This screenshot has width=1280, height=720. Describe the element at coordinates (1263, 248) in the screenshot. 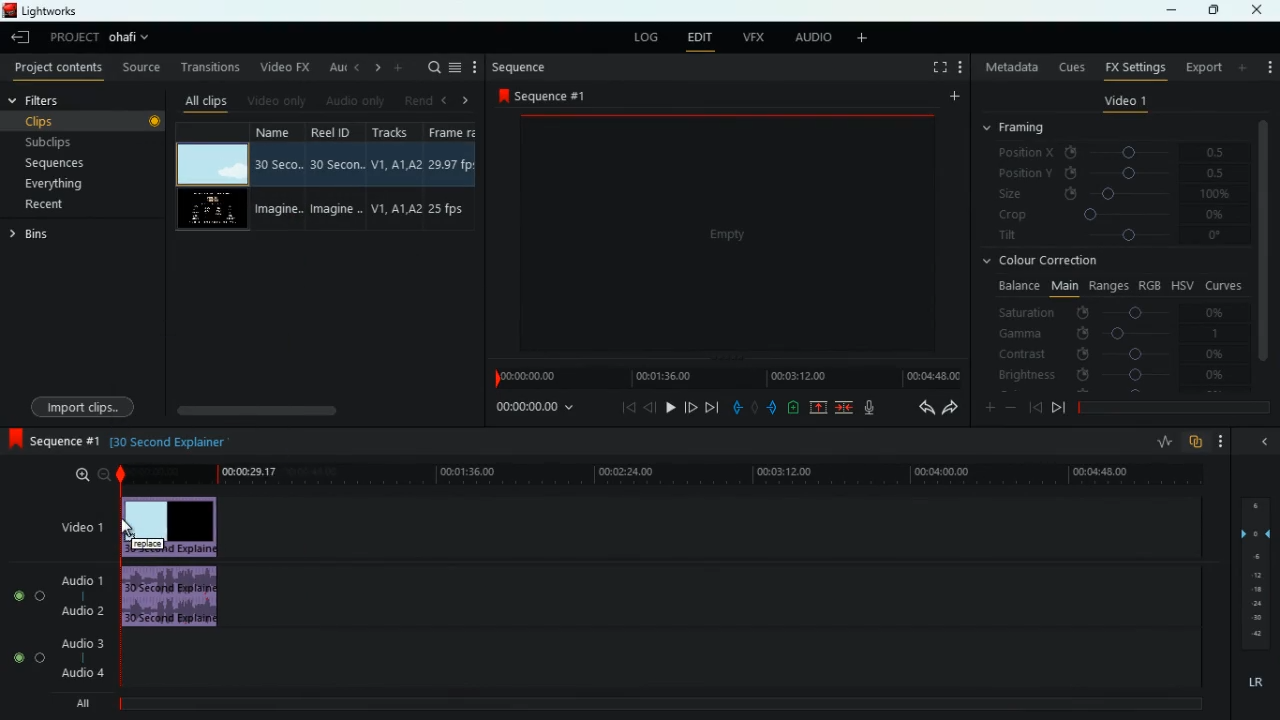

I see `vertical scroll bar` at that location.